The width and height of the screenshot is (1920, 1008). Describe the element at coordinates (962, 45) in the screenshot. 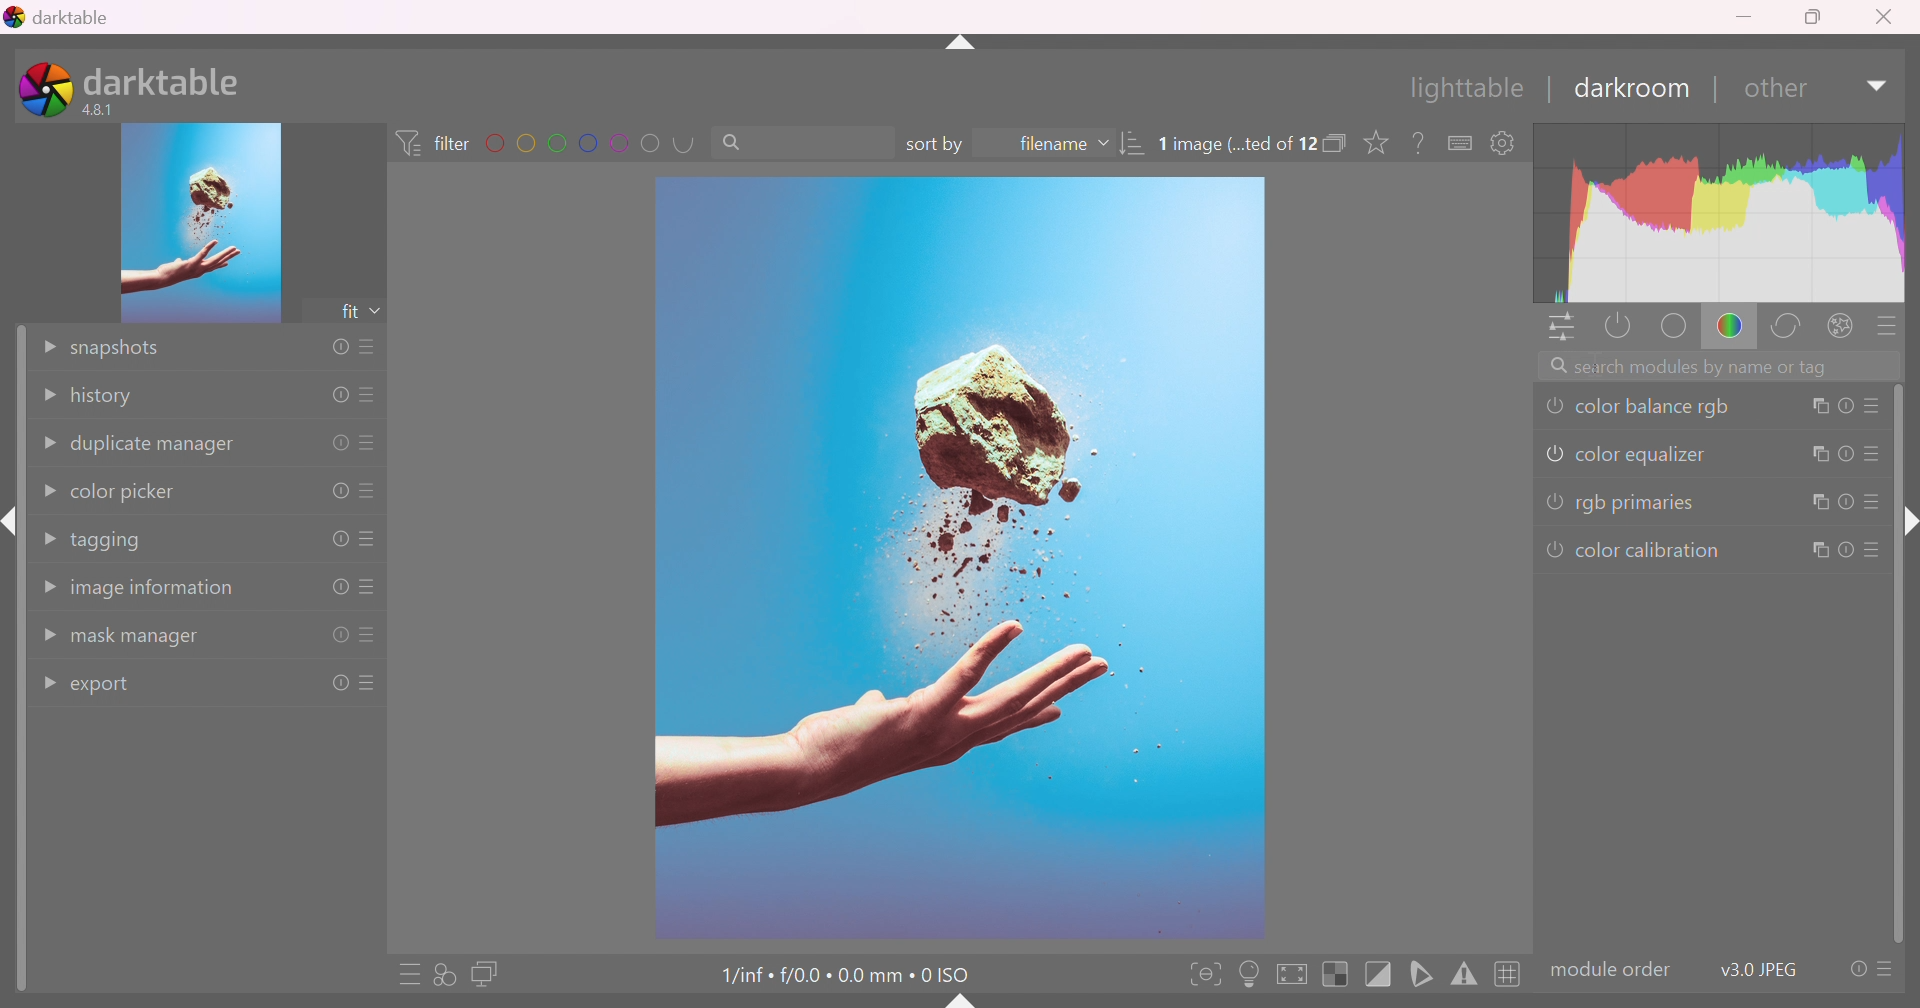

I see `shift+ctrl+t` at that location.